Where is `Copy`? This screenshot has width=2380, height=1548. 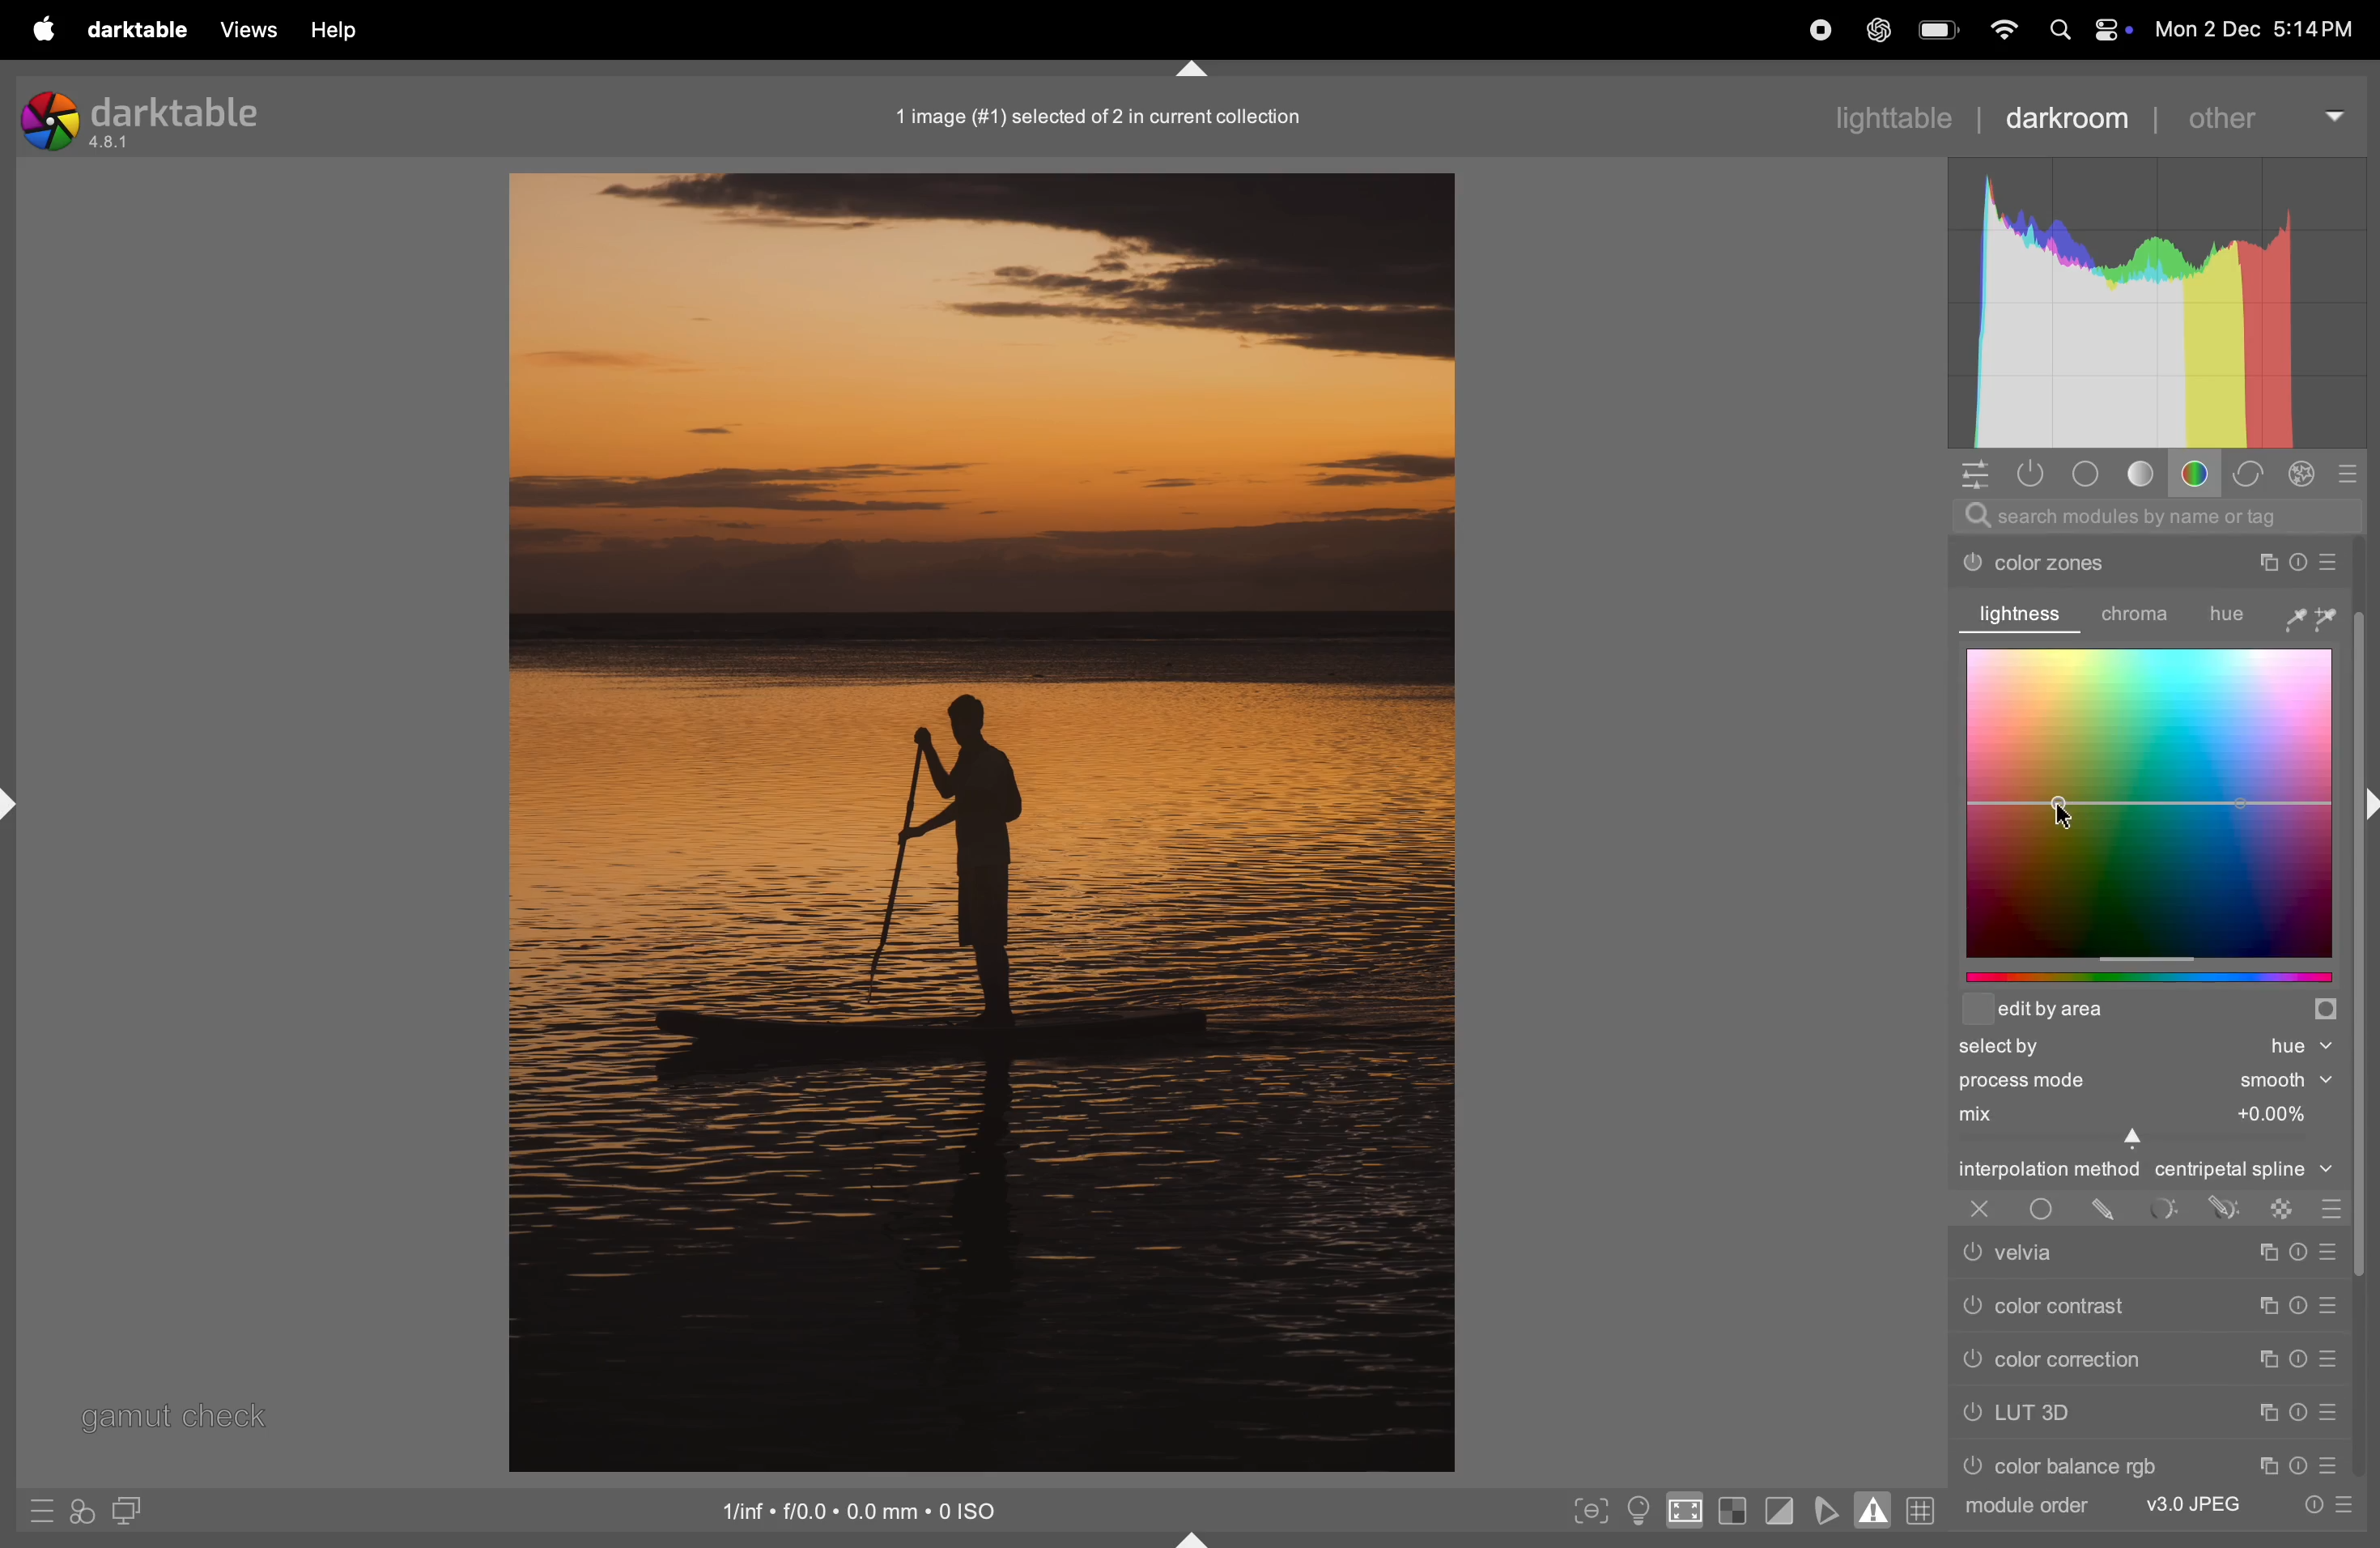
Copy is located at coordinates (2269, 1413).